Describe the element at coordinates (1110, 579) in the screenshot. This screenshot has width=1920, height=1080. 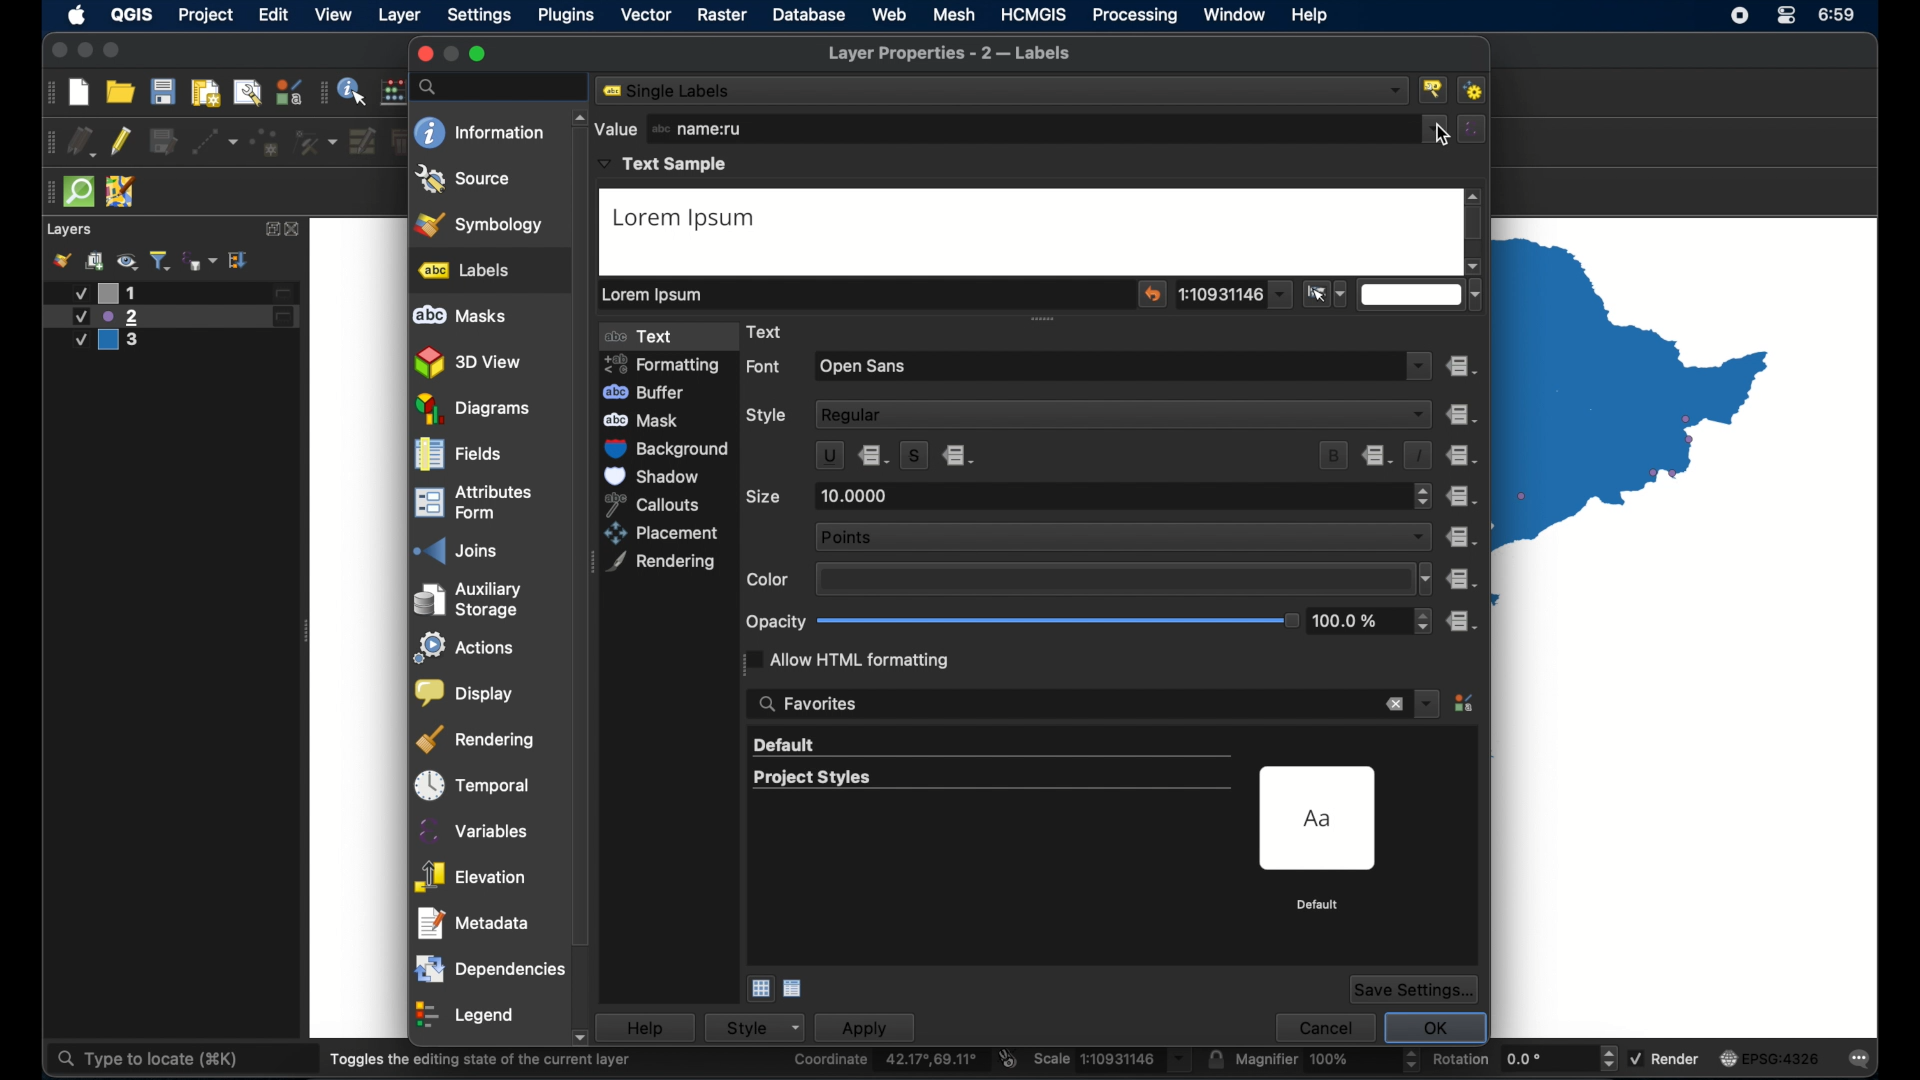
I see `color preview` at that location.